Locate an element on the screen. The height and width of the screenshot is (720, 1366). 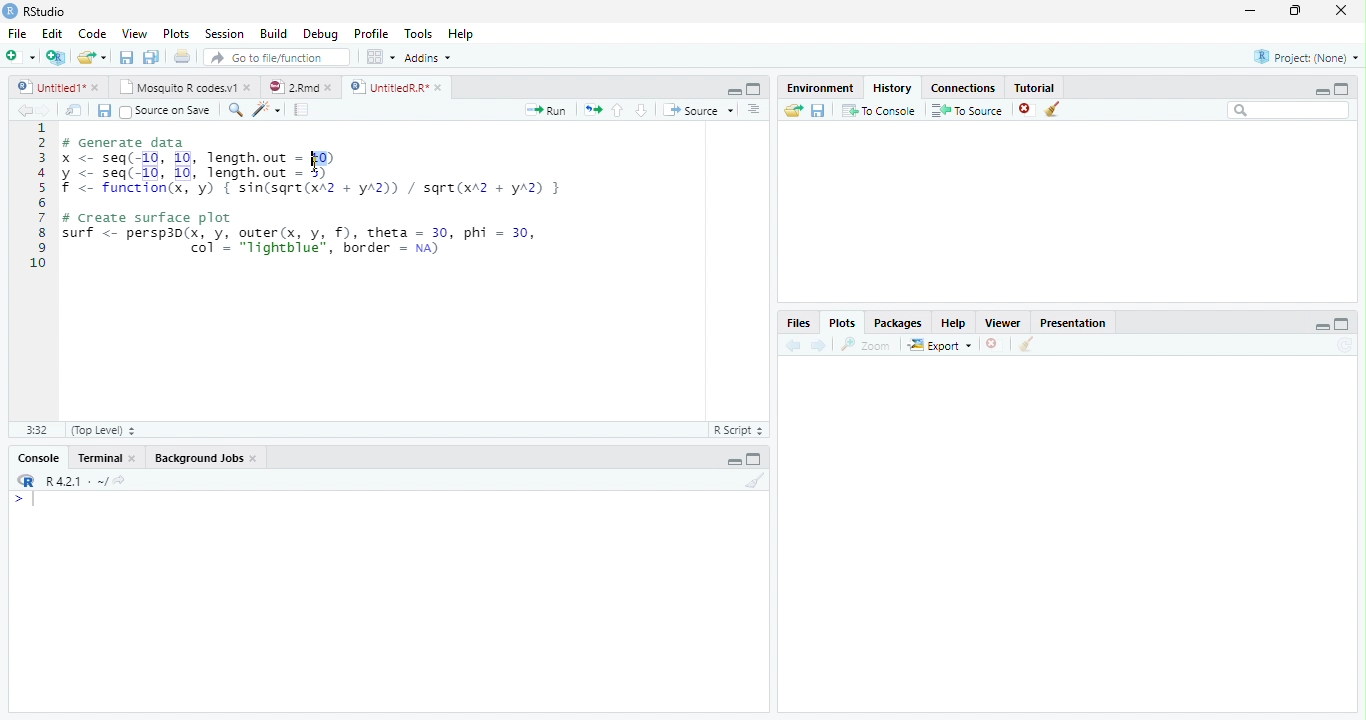
Source on Save is located at coordinates (167, 110).